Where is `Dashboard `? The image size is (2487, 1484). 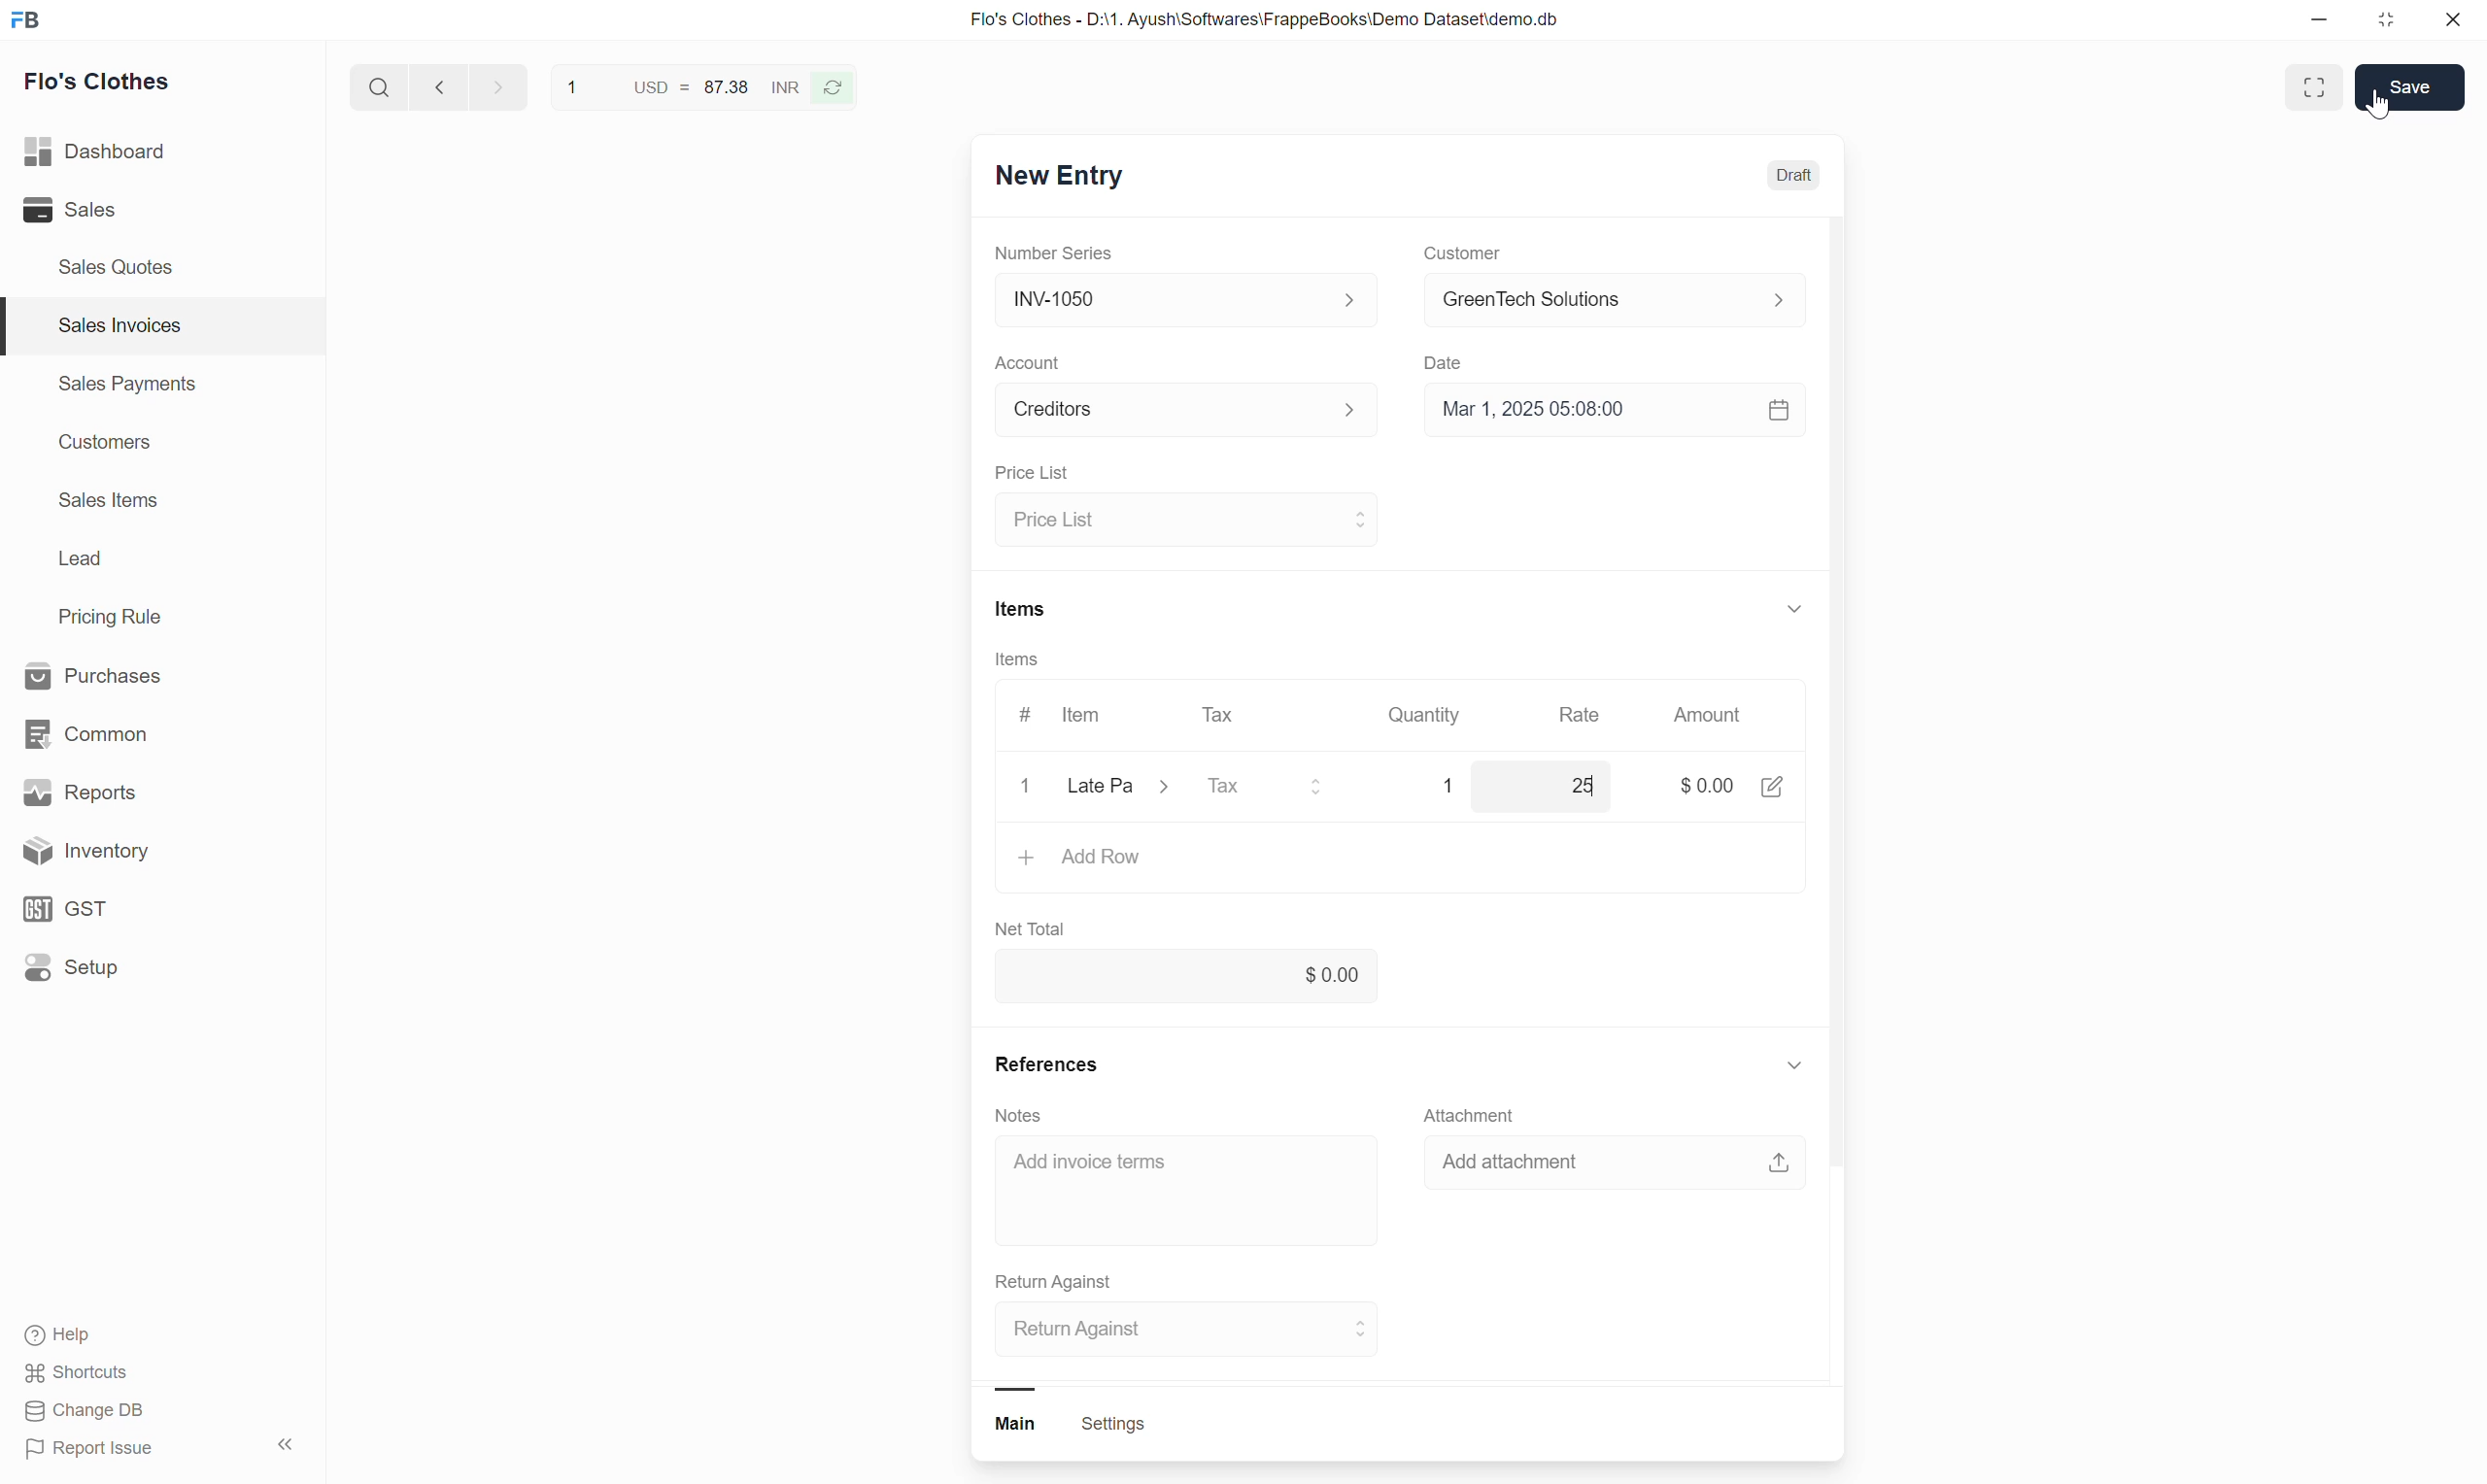 Dashboard  is located at coordinates (130, 152).